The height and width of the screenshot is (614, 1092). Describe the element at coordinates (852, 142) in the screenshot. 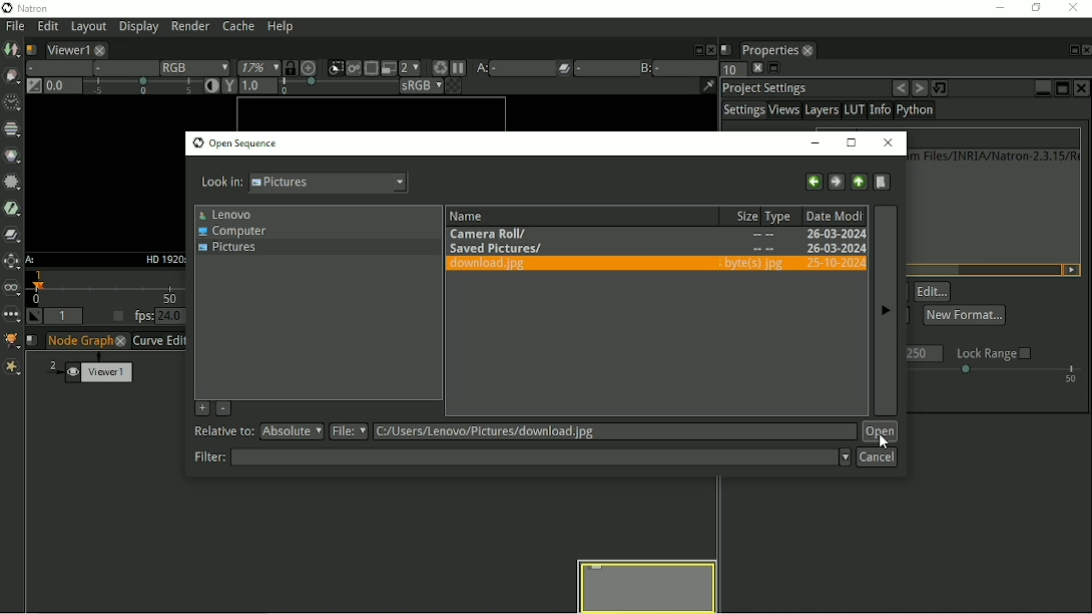

I see `Maximize` at that location.